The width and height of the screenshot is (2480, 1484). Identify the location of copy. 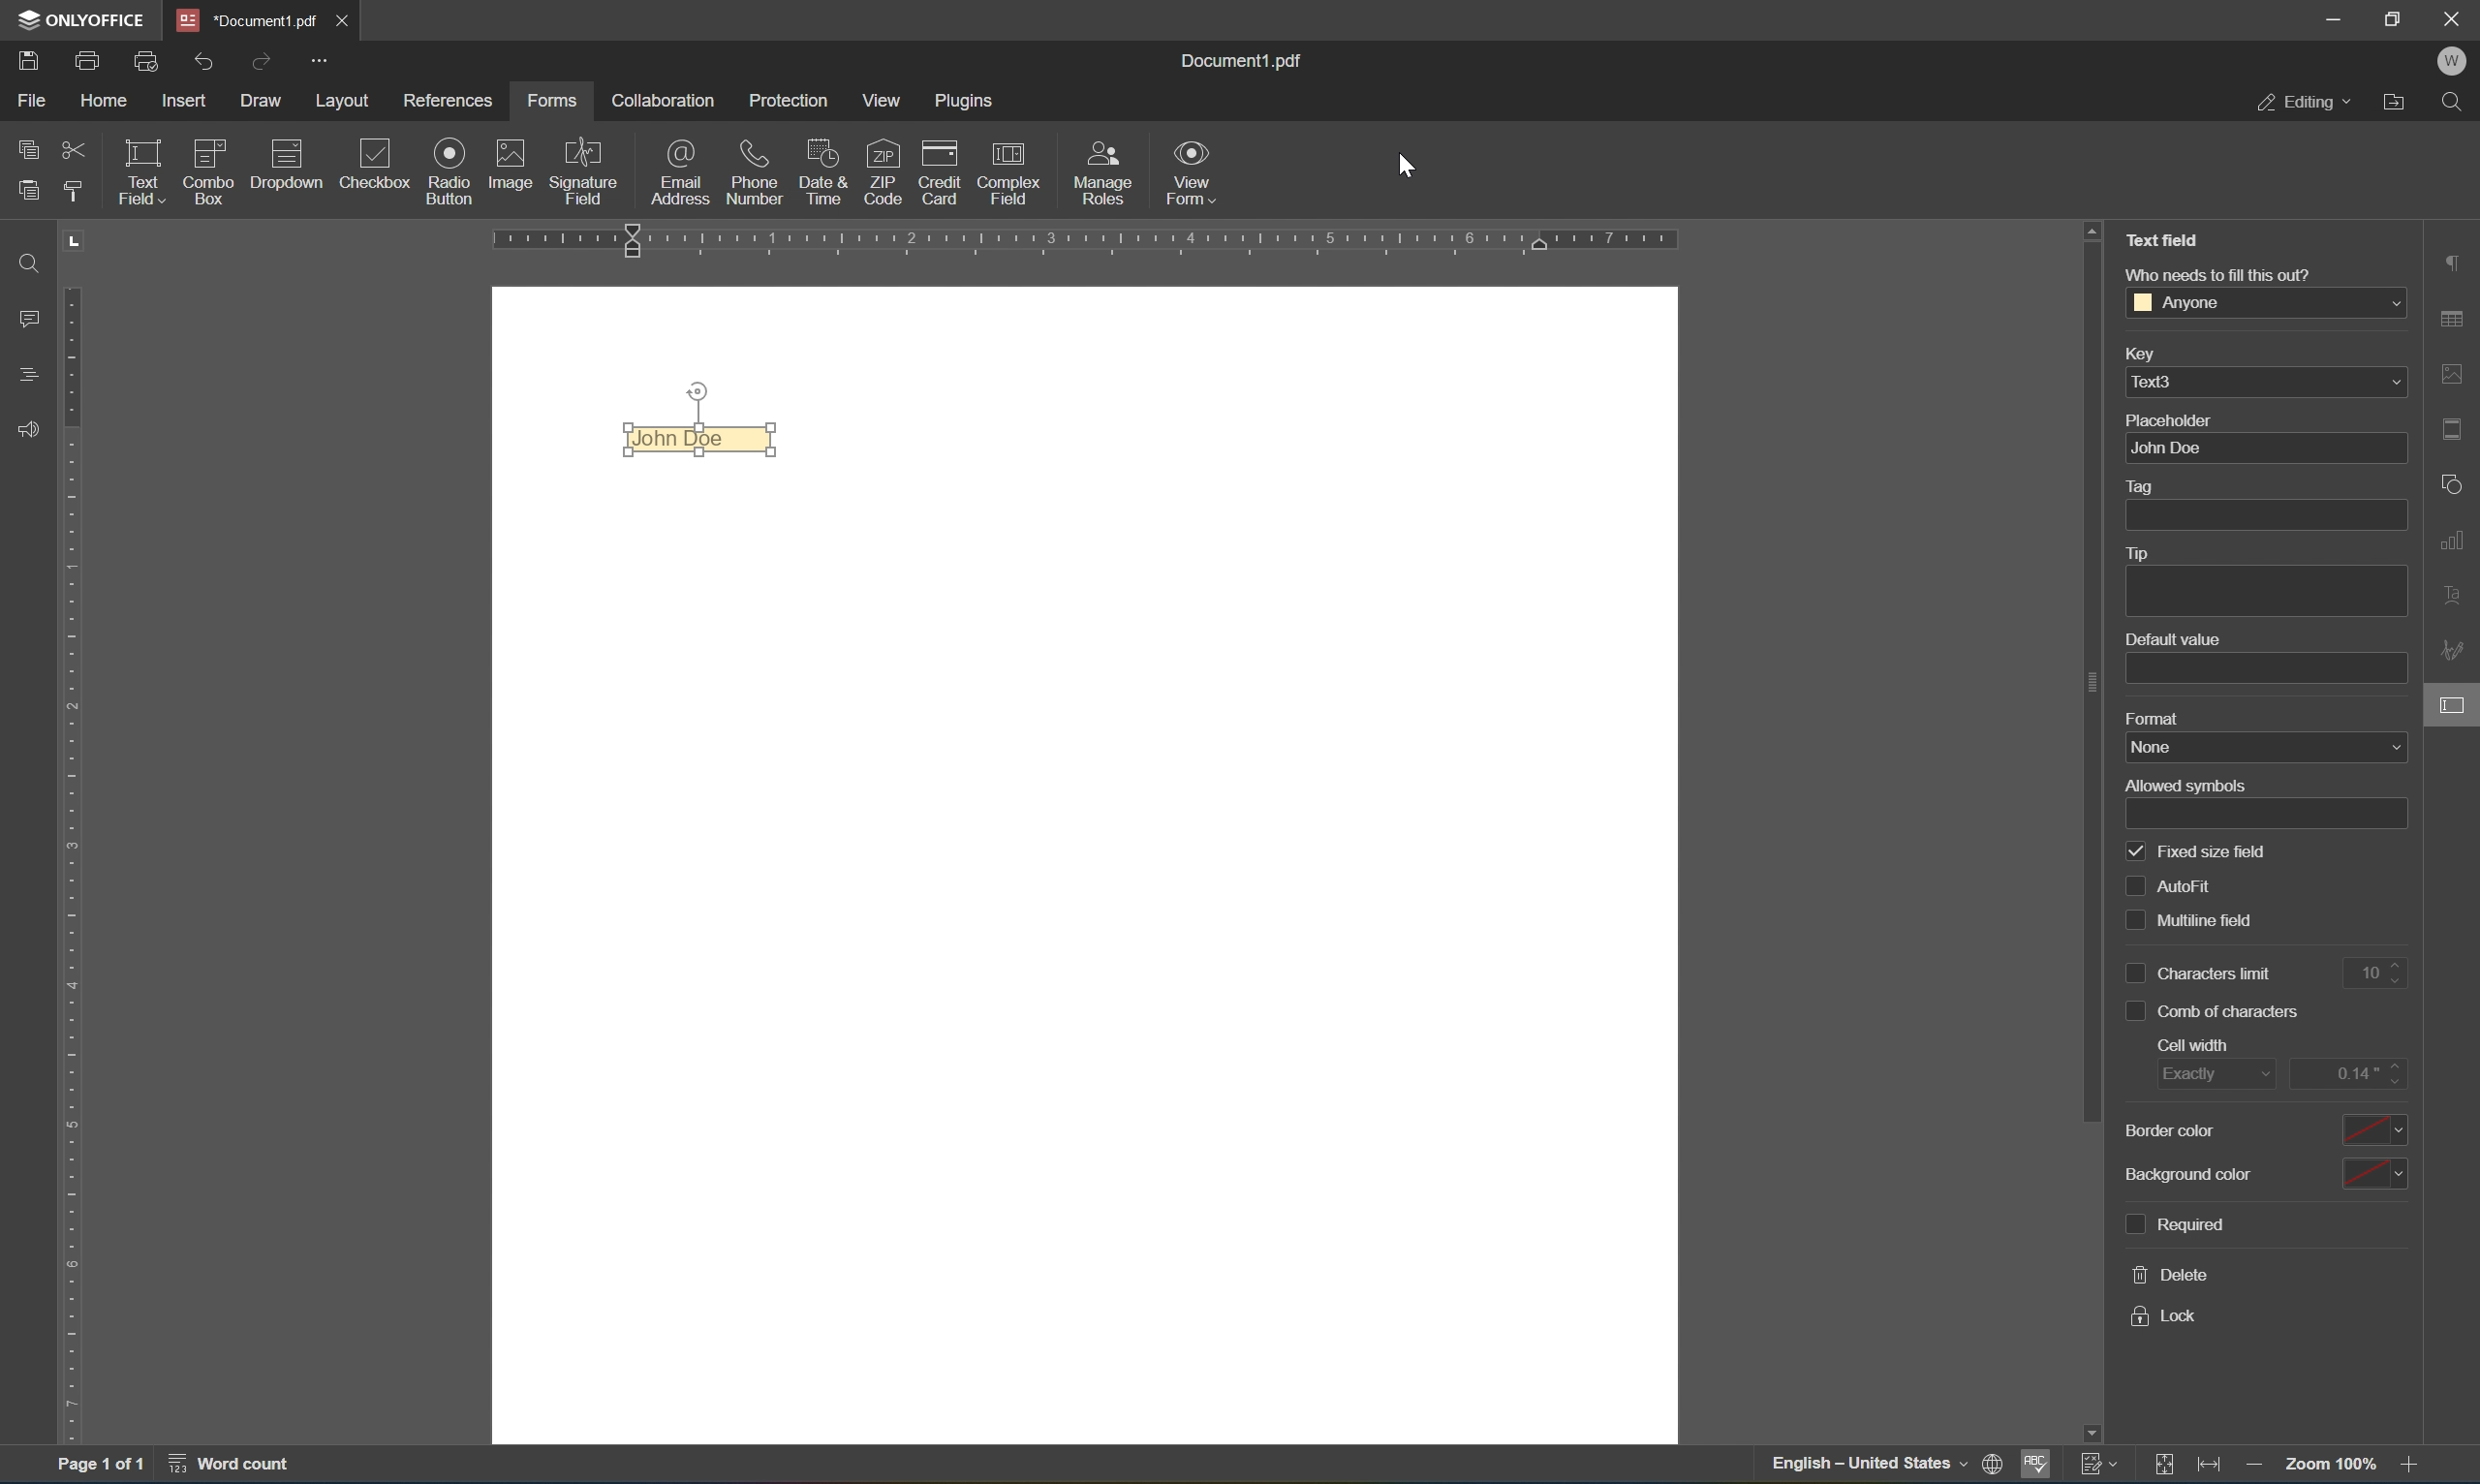
(30, 146).